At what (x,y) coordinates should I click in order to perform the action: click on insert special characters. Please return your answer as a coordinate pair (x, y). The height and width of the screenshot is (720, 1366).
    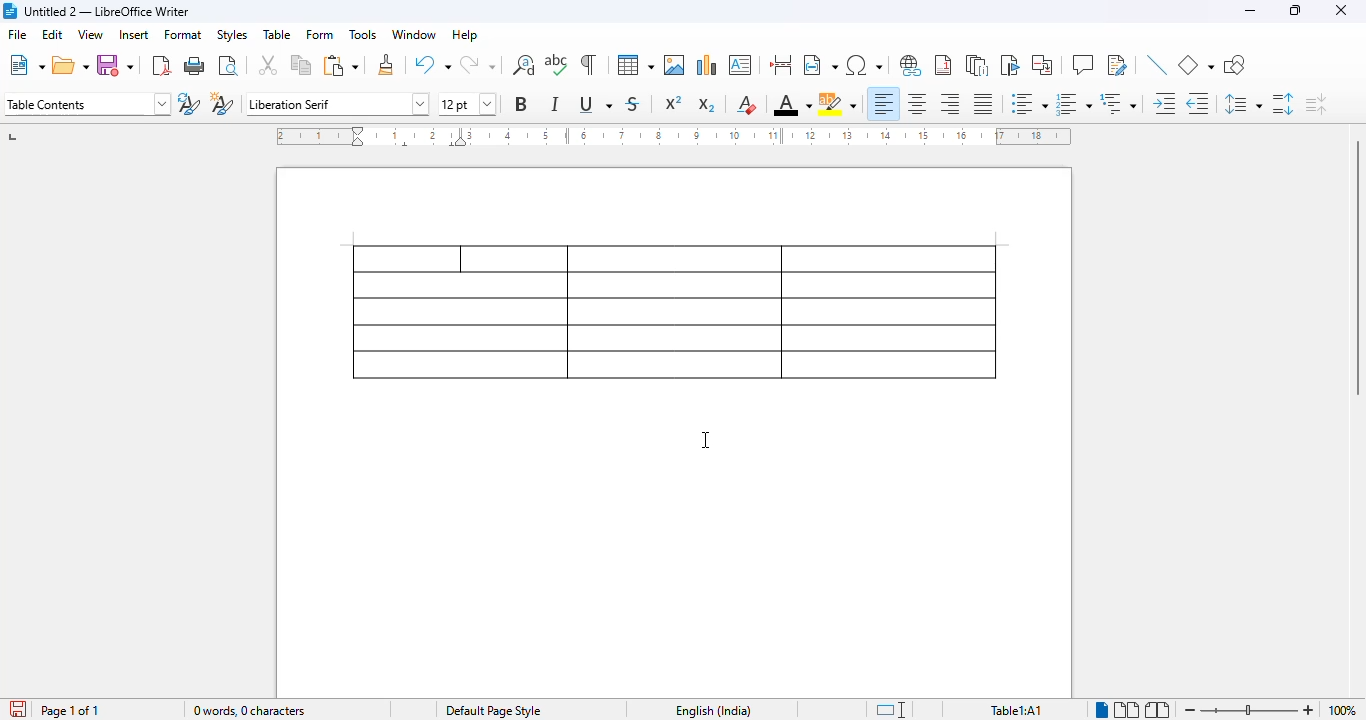
    Looking at the image, I should click on (865, 65).